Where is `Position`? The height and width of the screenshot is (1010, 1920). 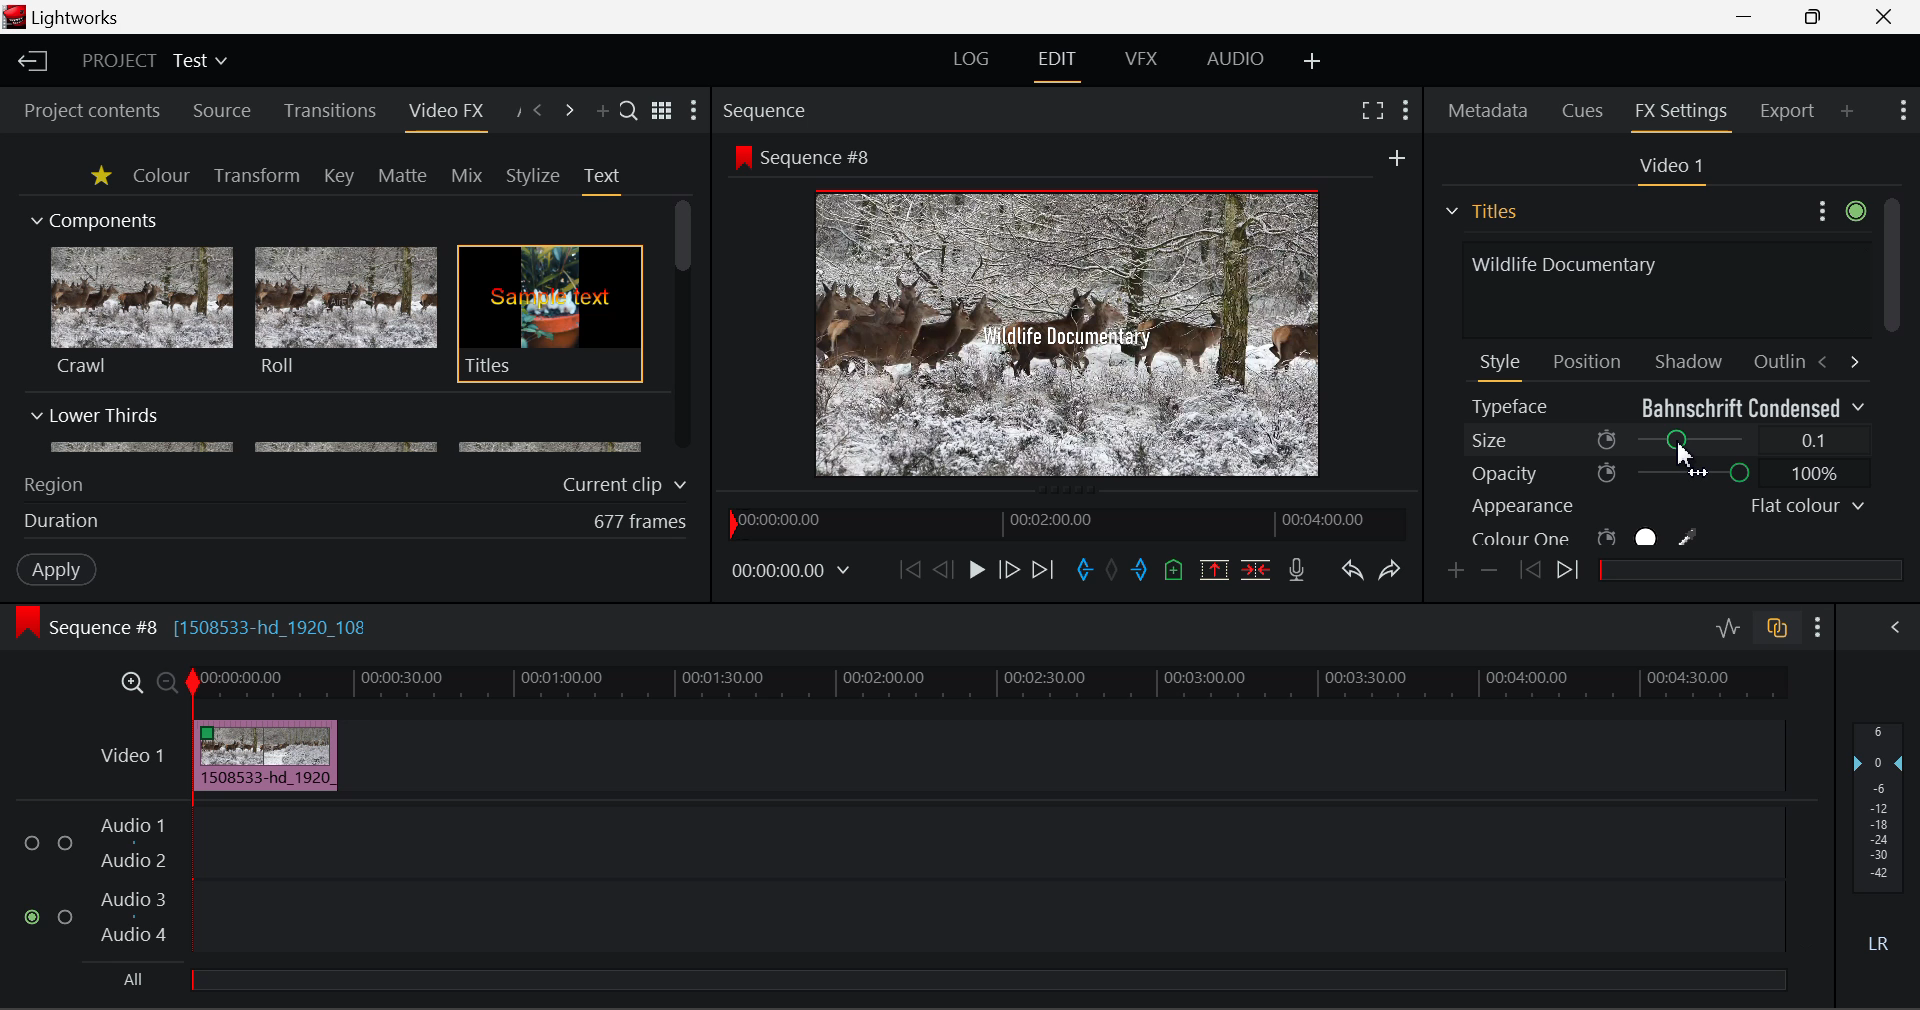
Position is located at coordinates (1590, 360).